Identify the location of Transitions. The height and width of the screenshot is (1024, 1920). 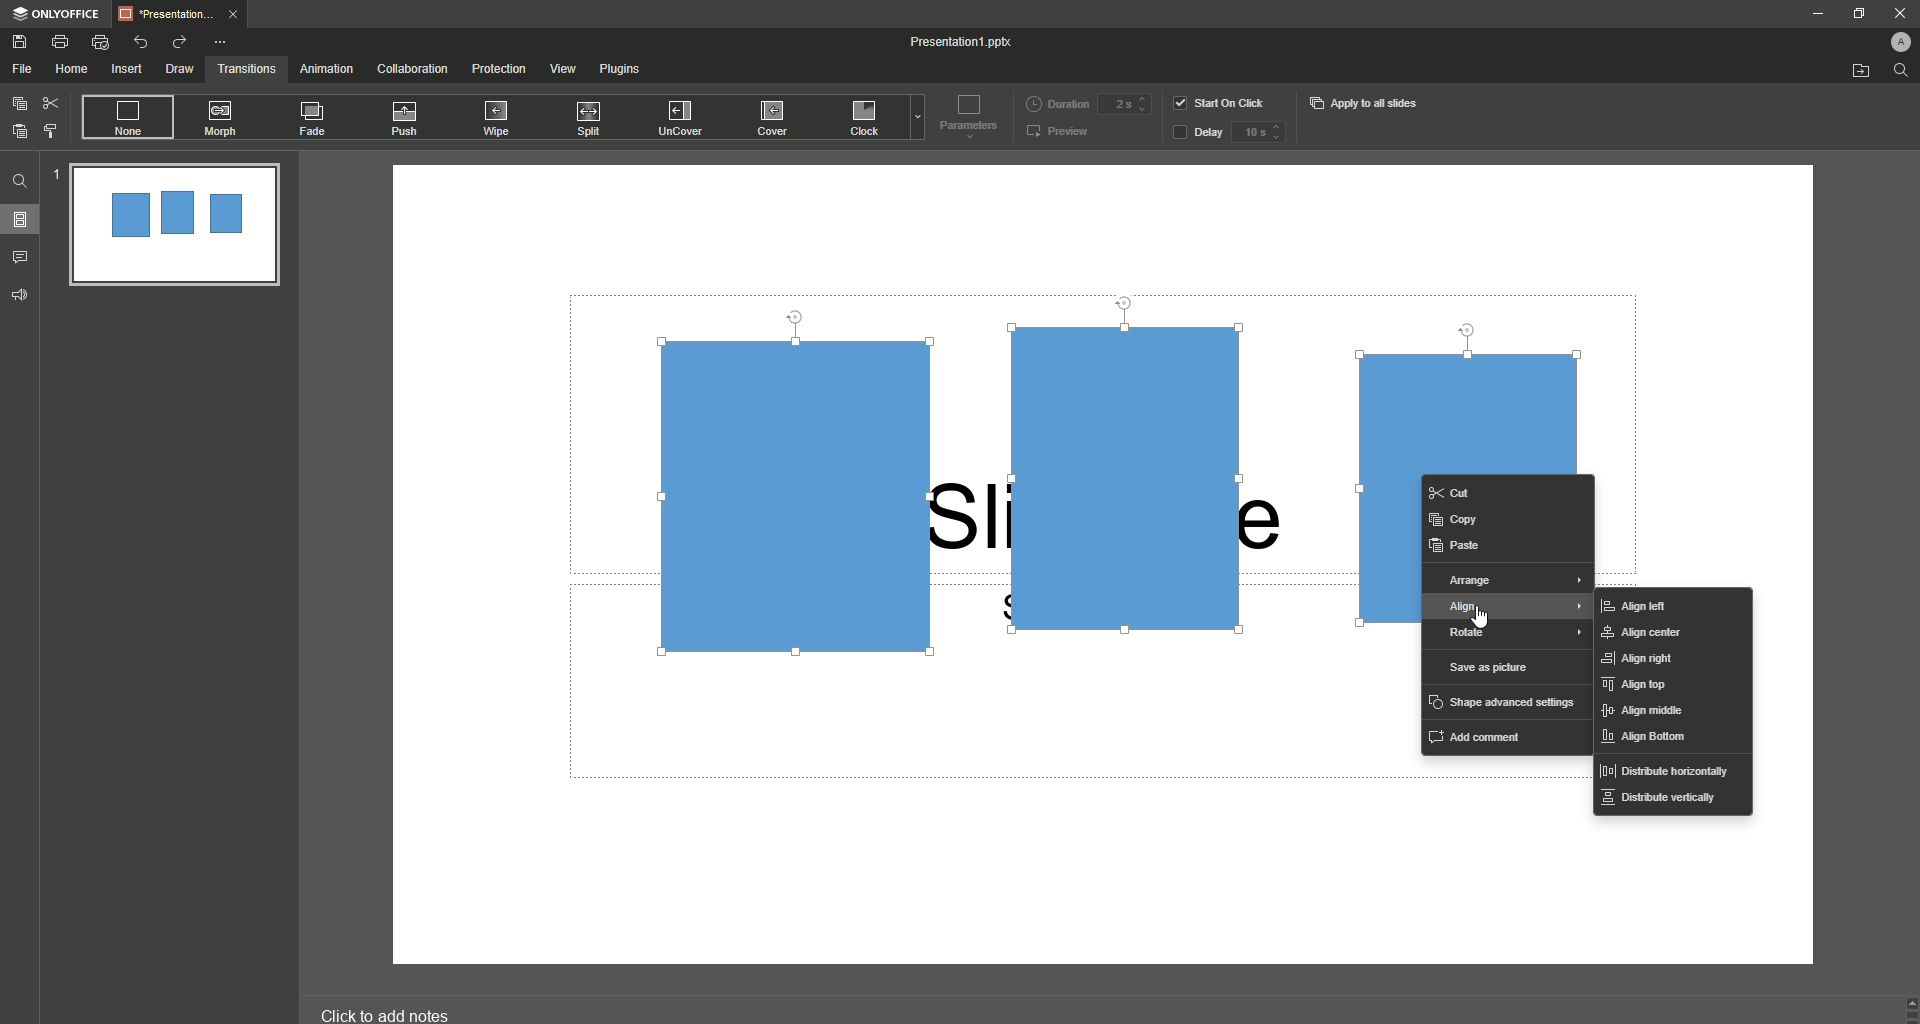
(247, 67).